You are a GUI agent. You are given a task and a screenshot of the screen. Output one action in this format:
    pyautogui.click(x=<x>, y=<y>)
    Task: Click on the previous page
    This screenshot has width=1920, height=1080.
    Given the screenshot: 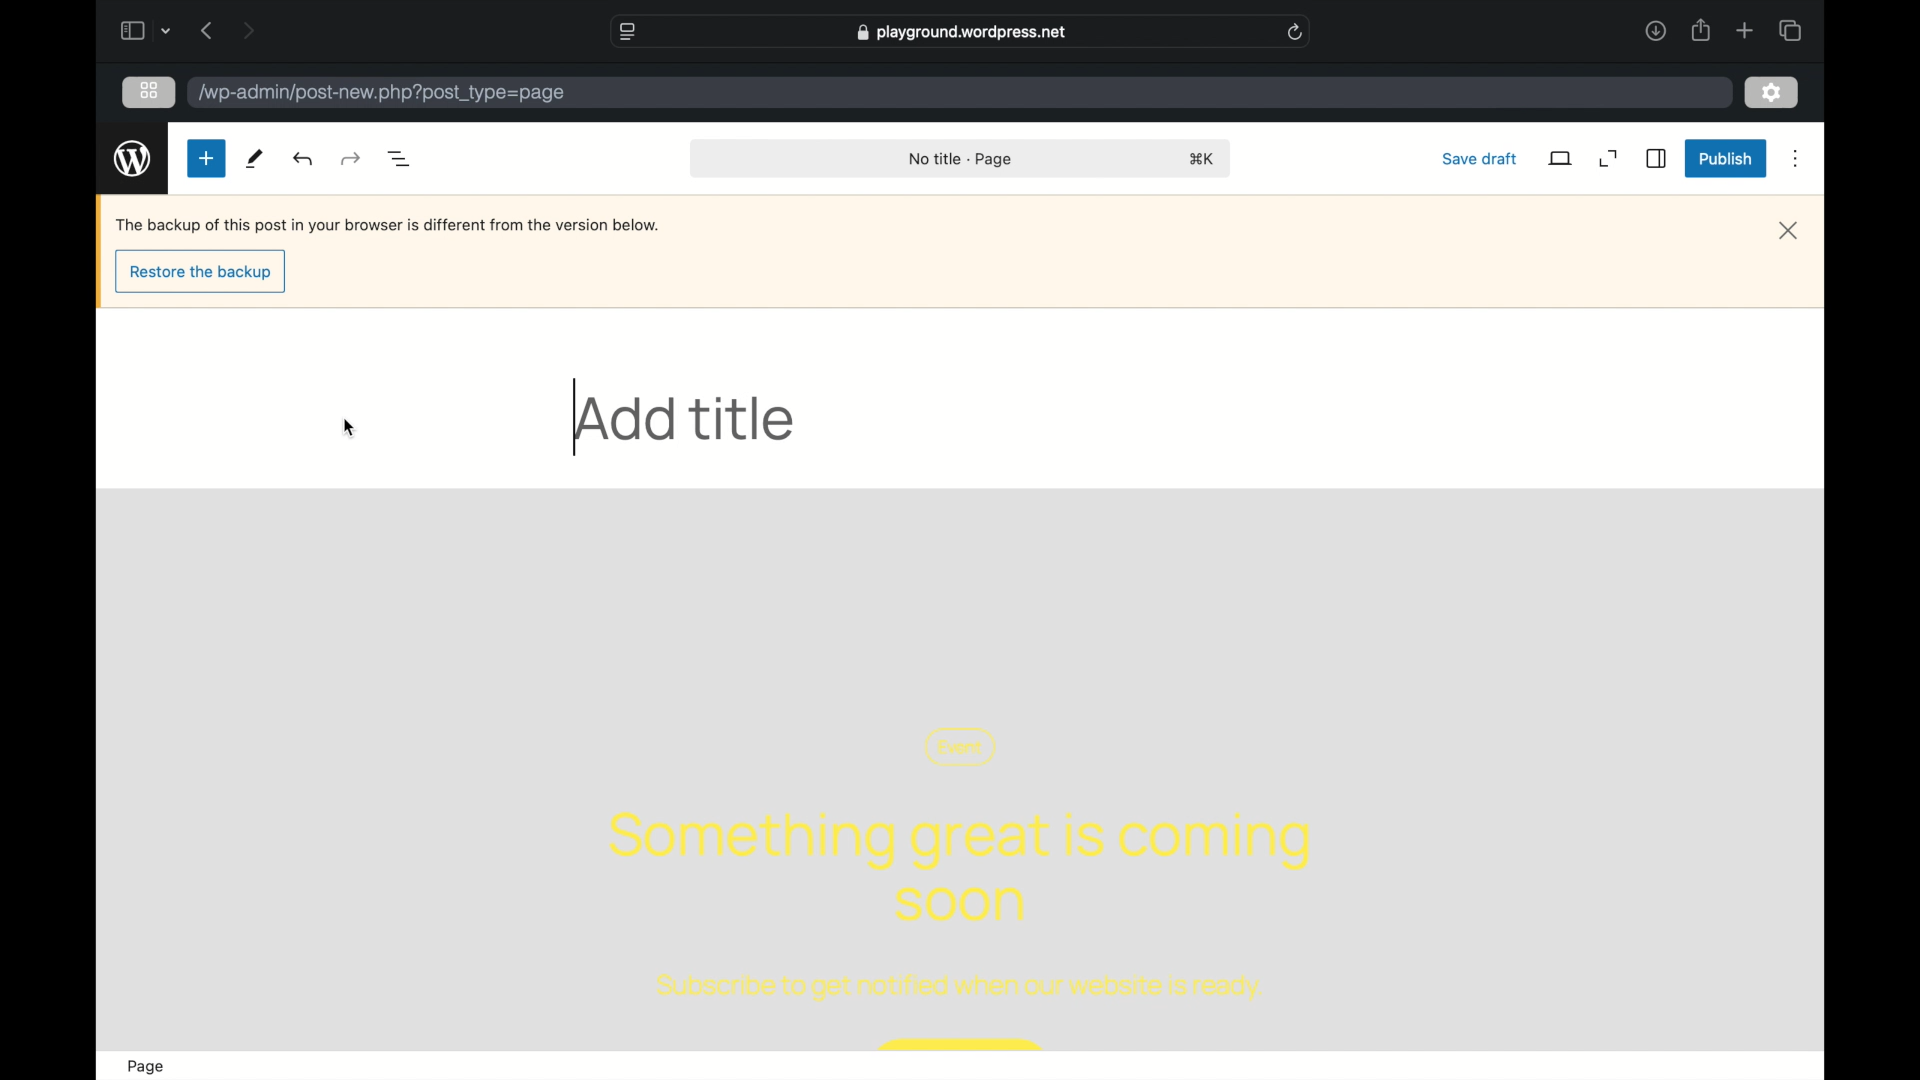 What is the action you would take?
    pyautogui.click(x=208, y=31)
    